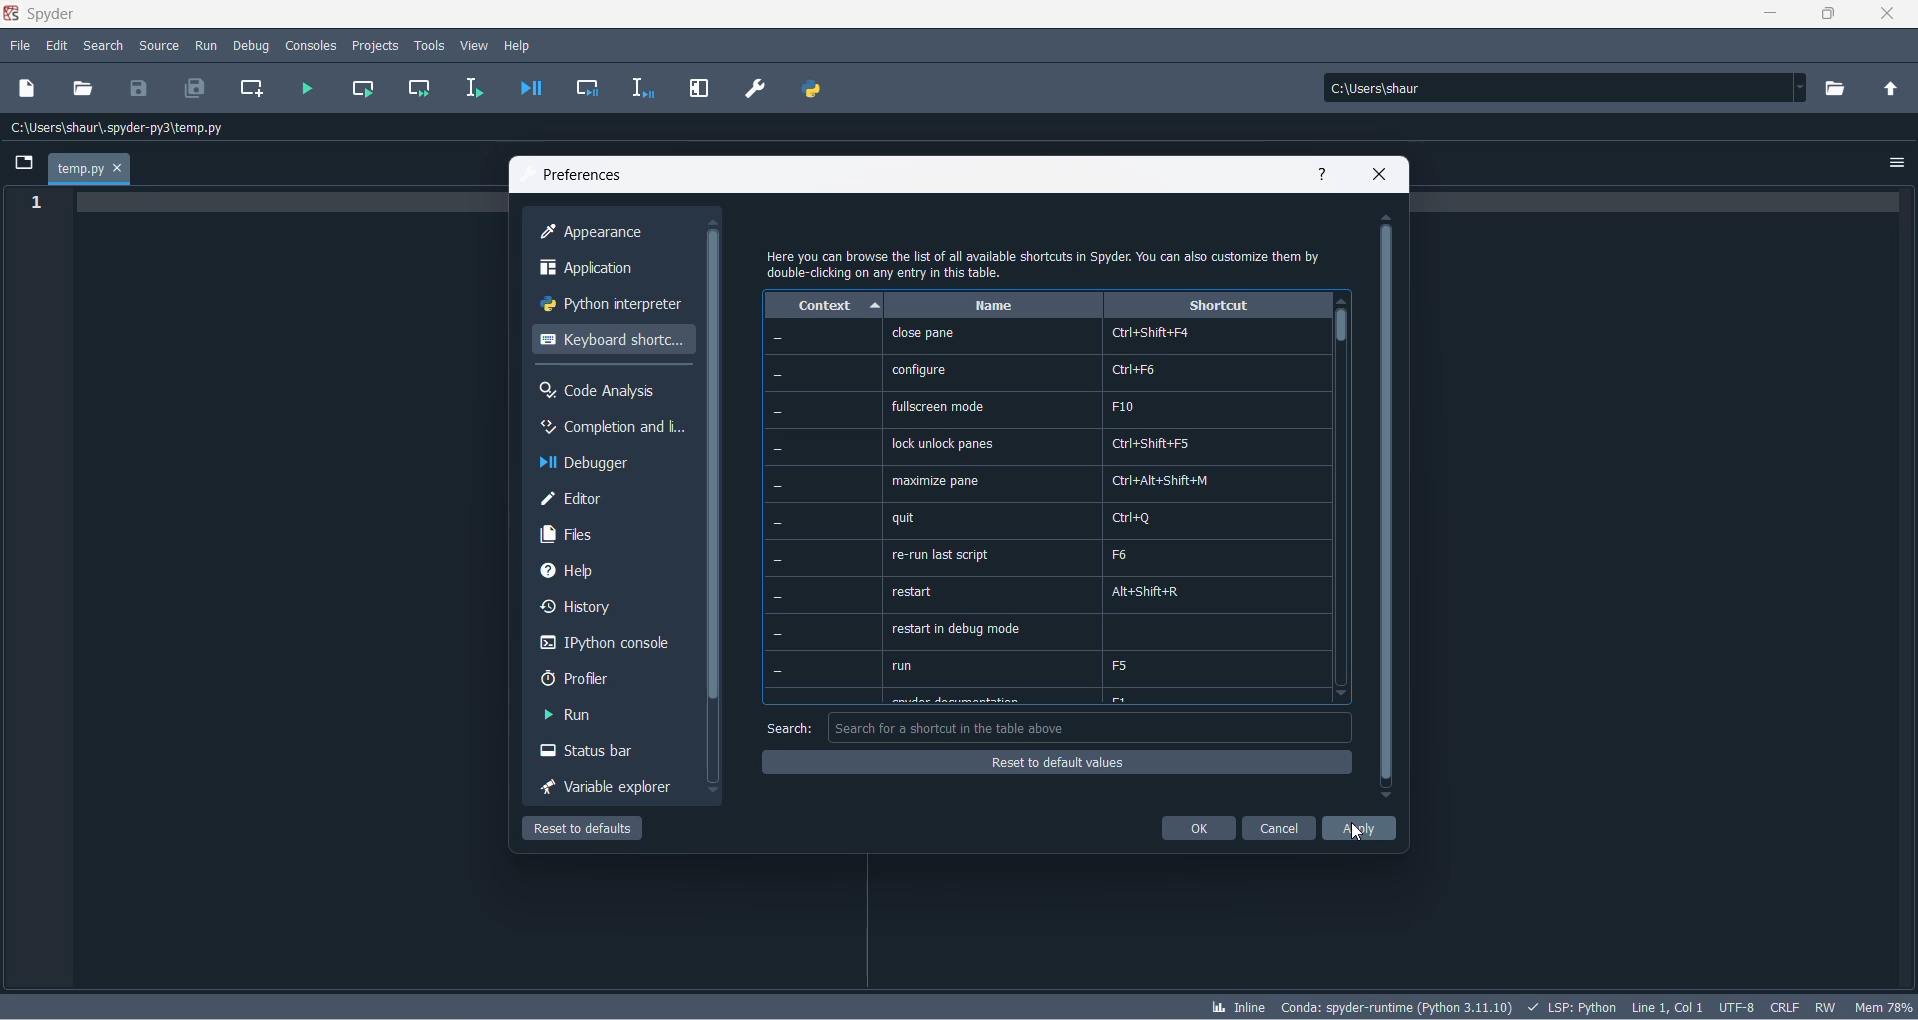 The image size is (1918, 1020). What do you see at coordinates (41, 204) in the screenshot?
I see `line number` at bounding box center [41, 204].